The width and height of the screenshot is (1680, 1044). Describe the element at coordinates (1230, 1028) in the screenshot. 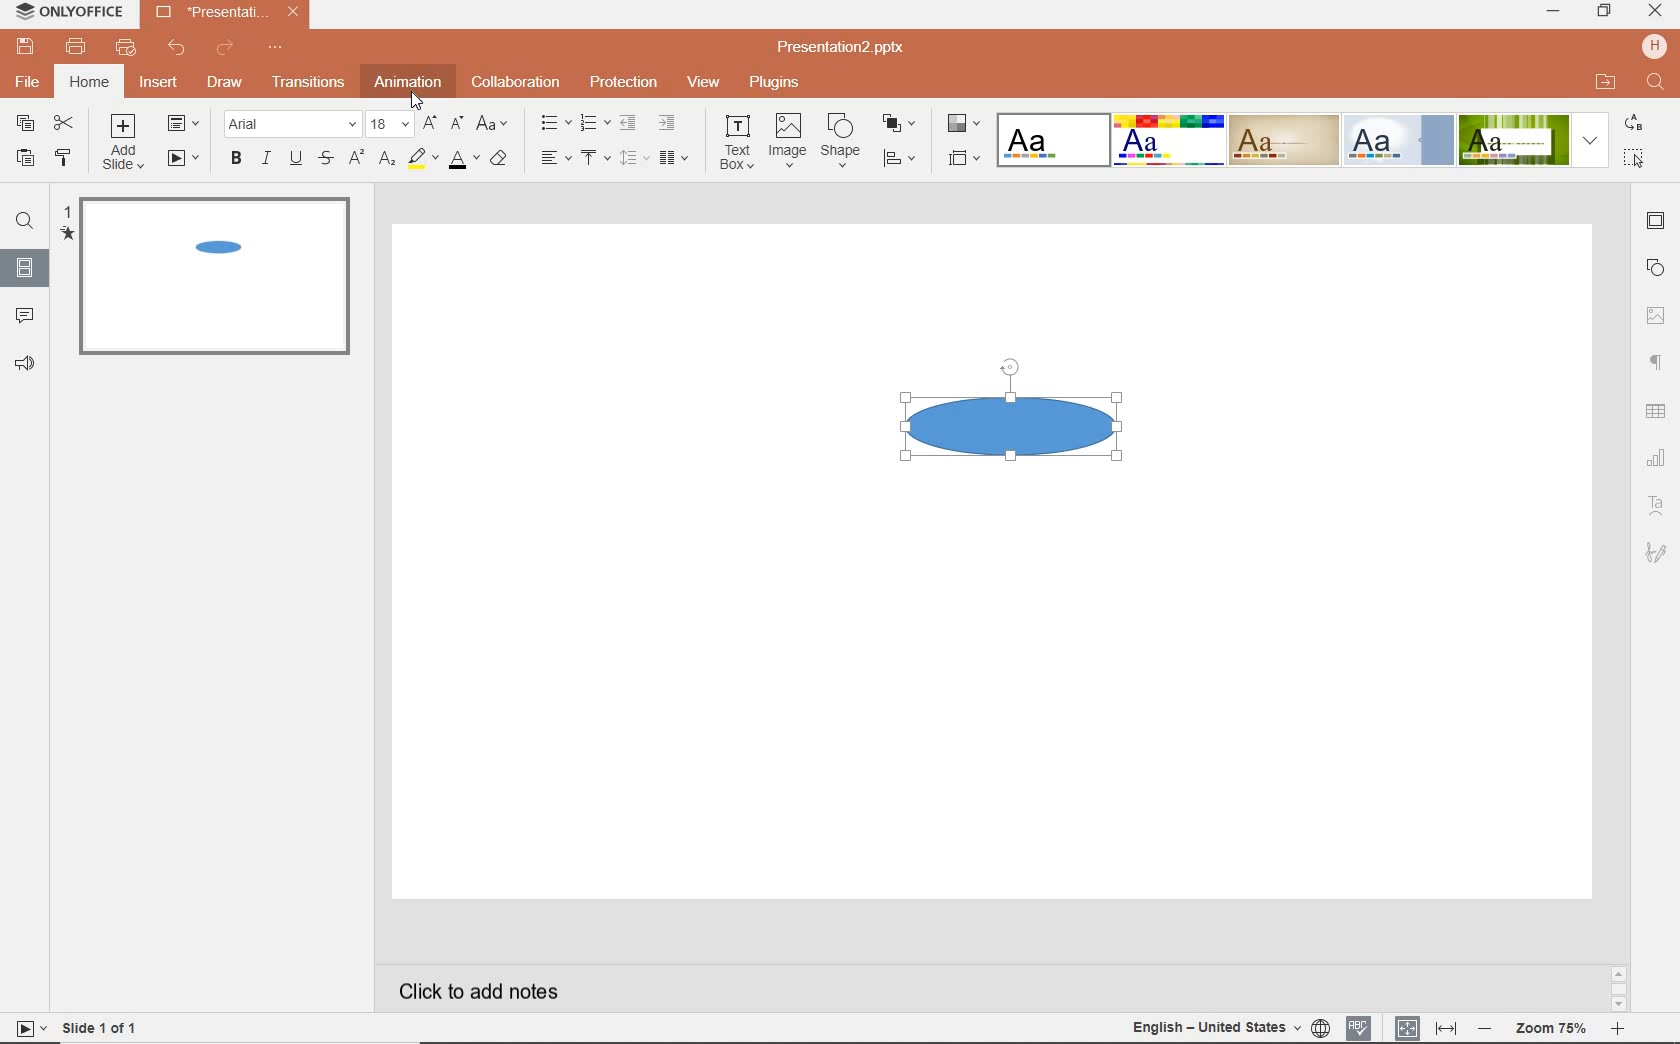

I see `TEXT LANGUAGE` at that location.